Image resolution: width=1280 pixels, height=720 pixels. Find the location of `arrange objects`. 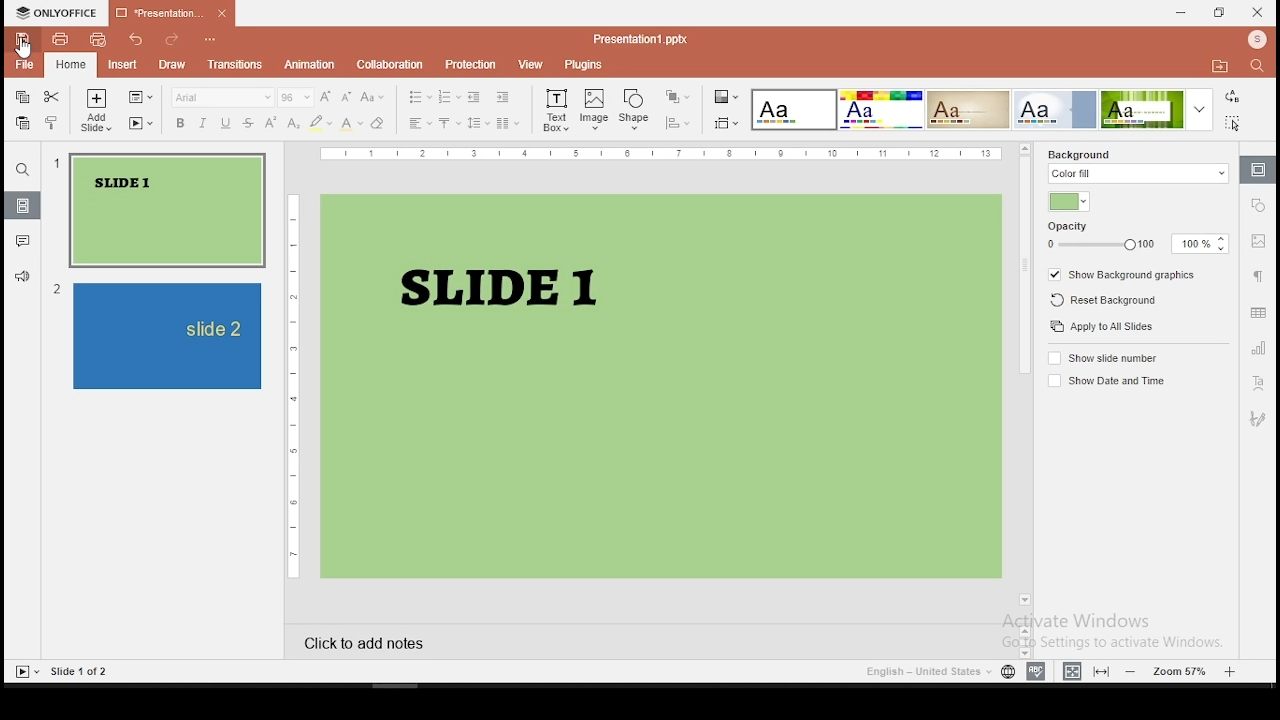

arrange objects is located at coordinates (678, 96).